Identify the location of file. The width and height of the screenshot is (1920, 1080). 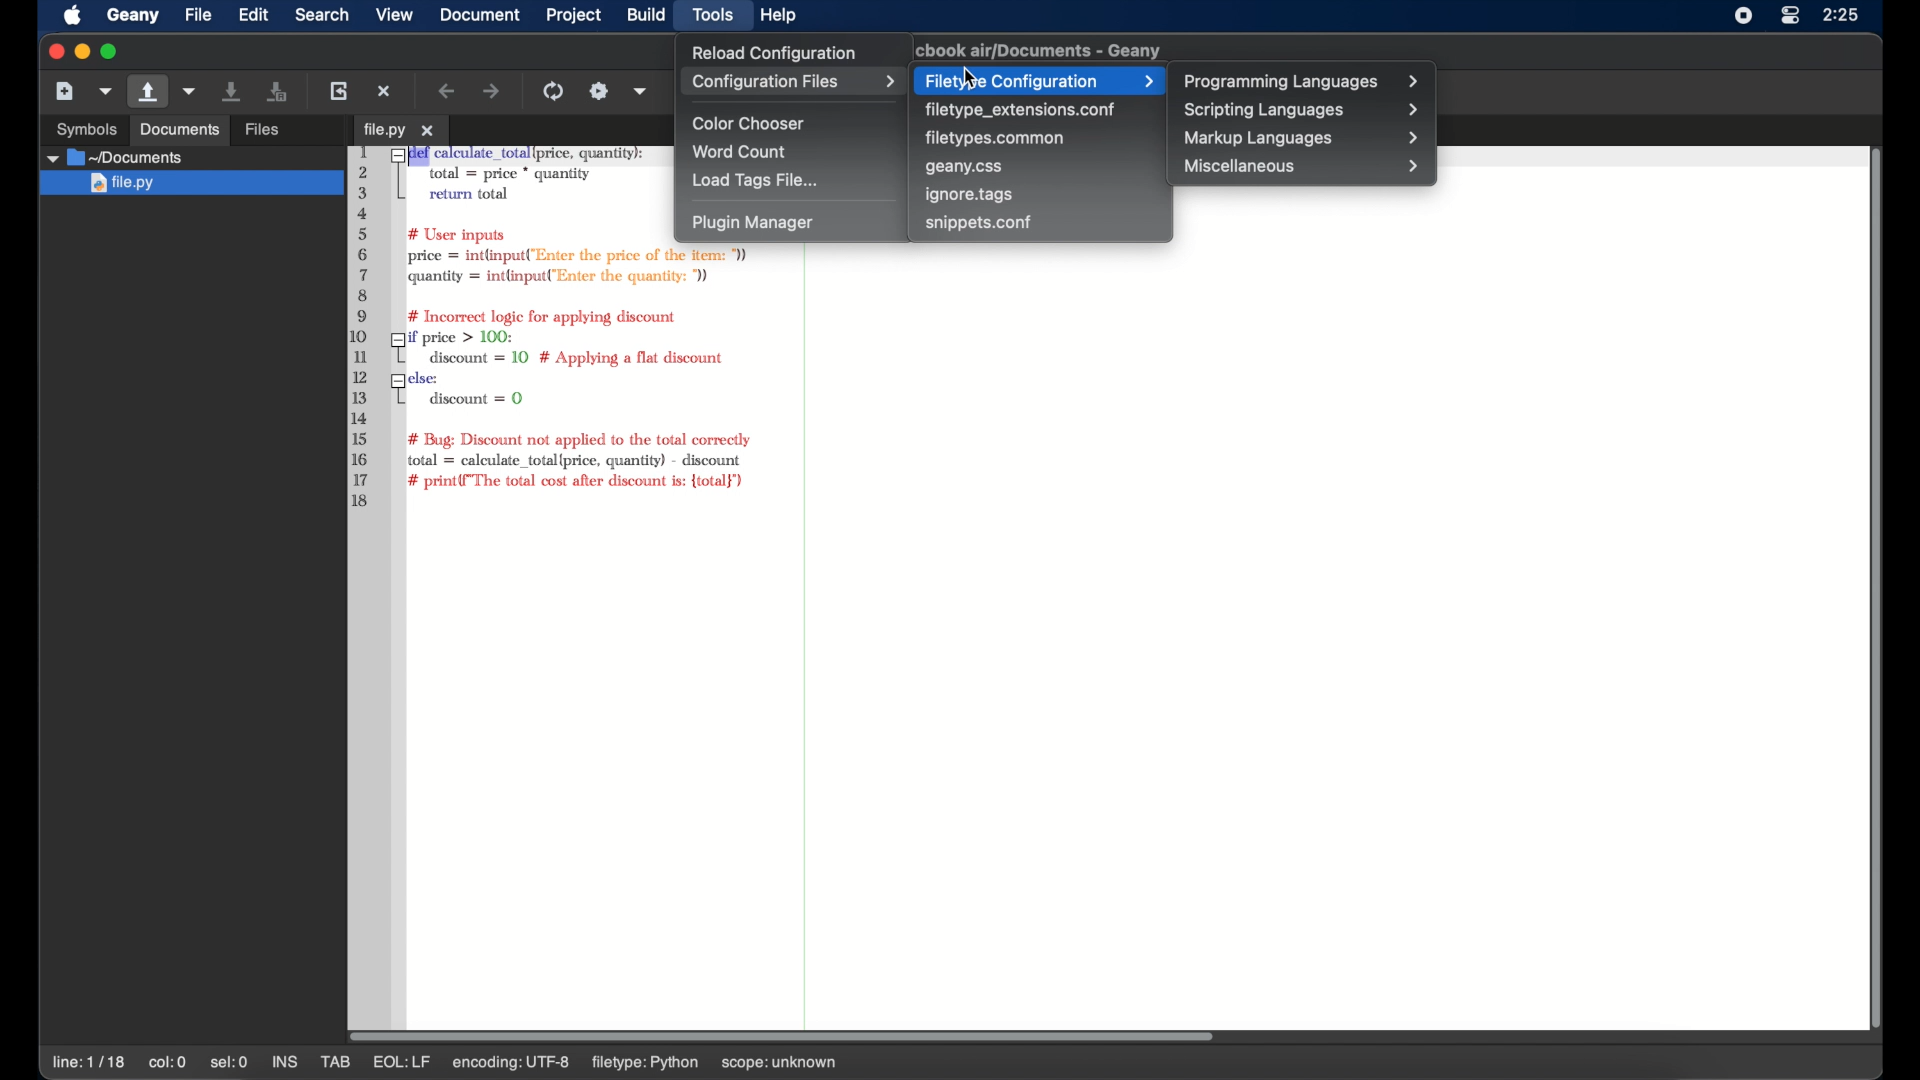
(198, 15).